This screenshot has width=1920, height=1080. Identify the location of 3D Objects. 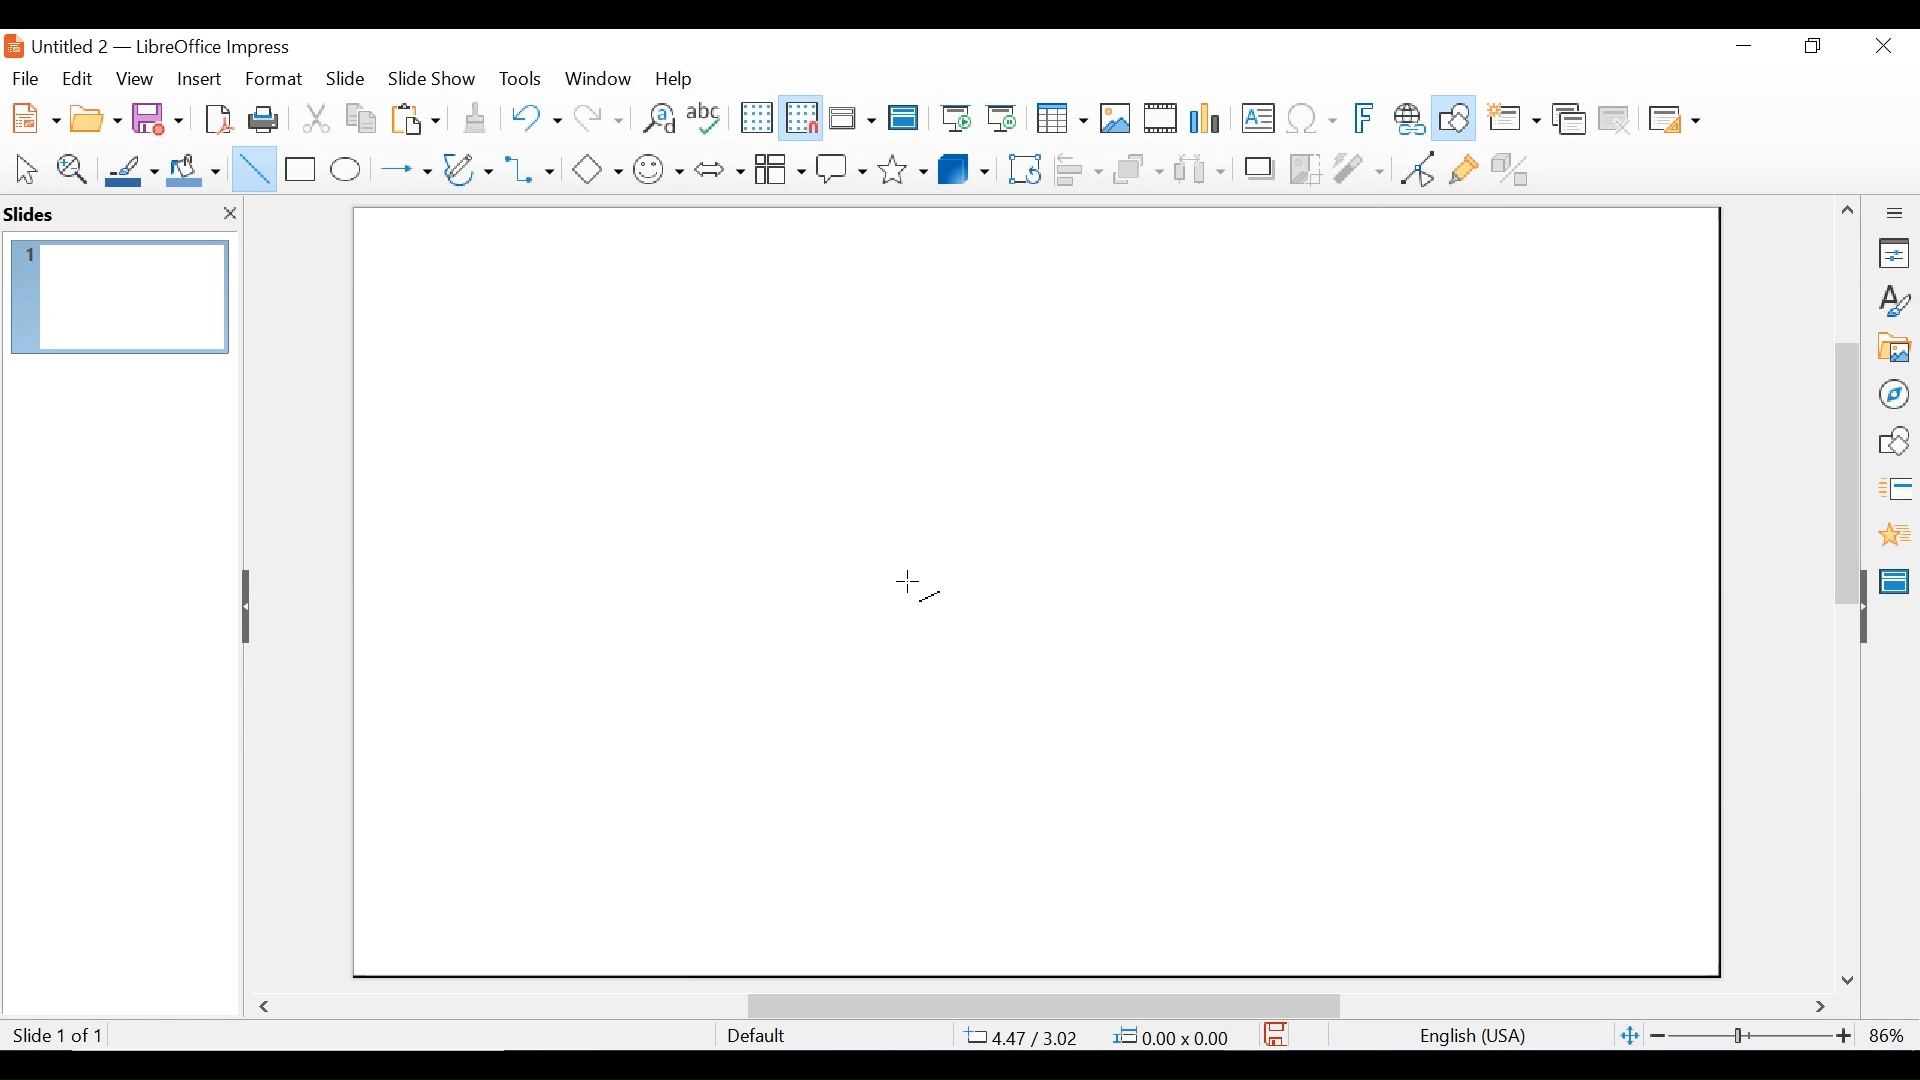
(964, 167).